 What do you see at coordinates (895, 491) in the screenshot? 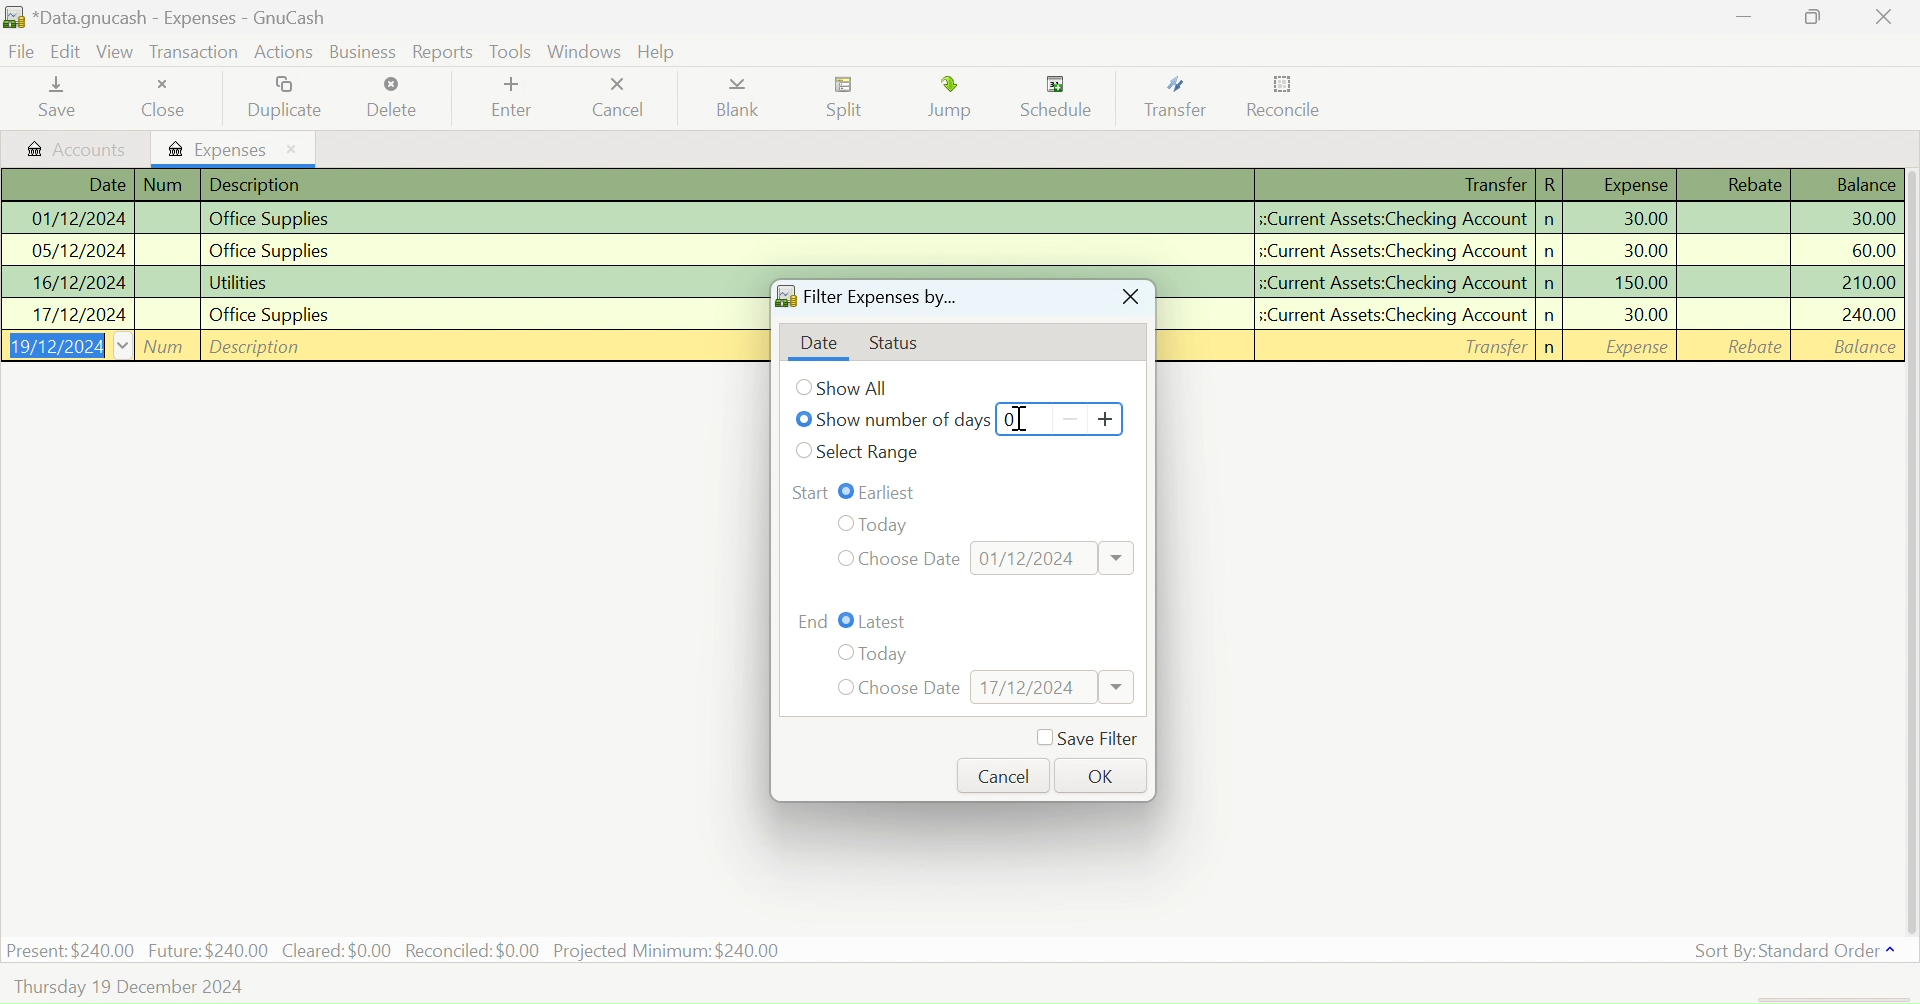
I see `Earliest` at bounding box center [895, 491].